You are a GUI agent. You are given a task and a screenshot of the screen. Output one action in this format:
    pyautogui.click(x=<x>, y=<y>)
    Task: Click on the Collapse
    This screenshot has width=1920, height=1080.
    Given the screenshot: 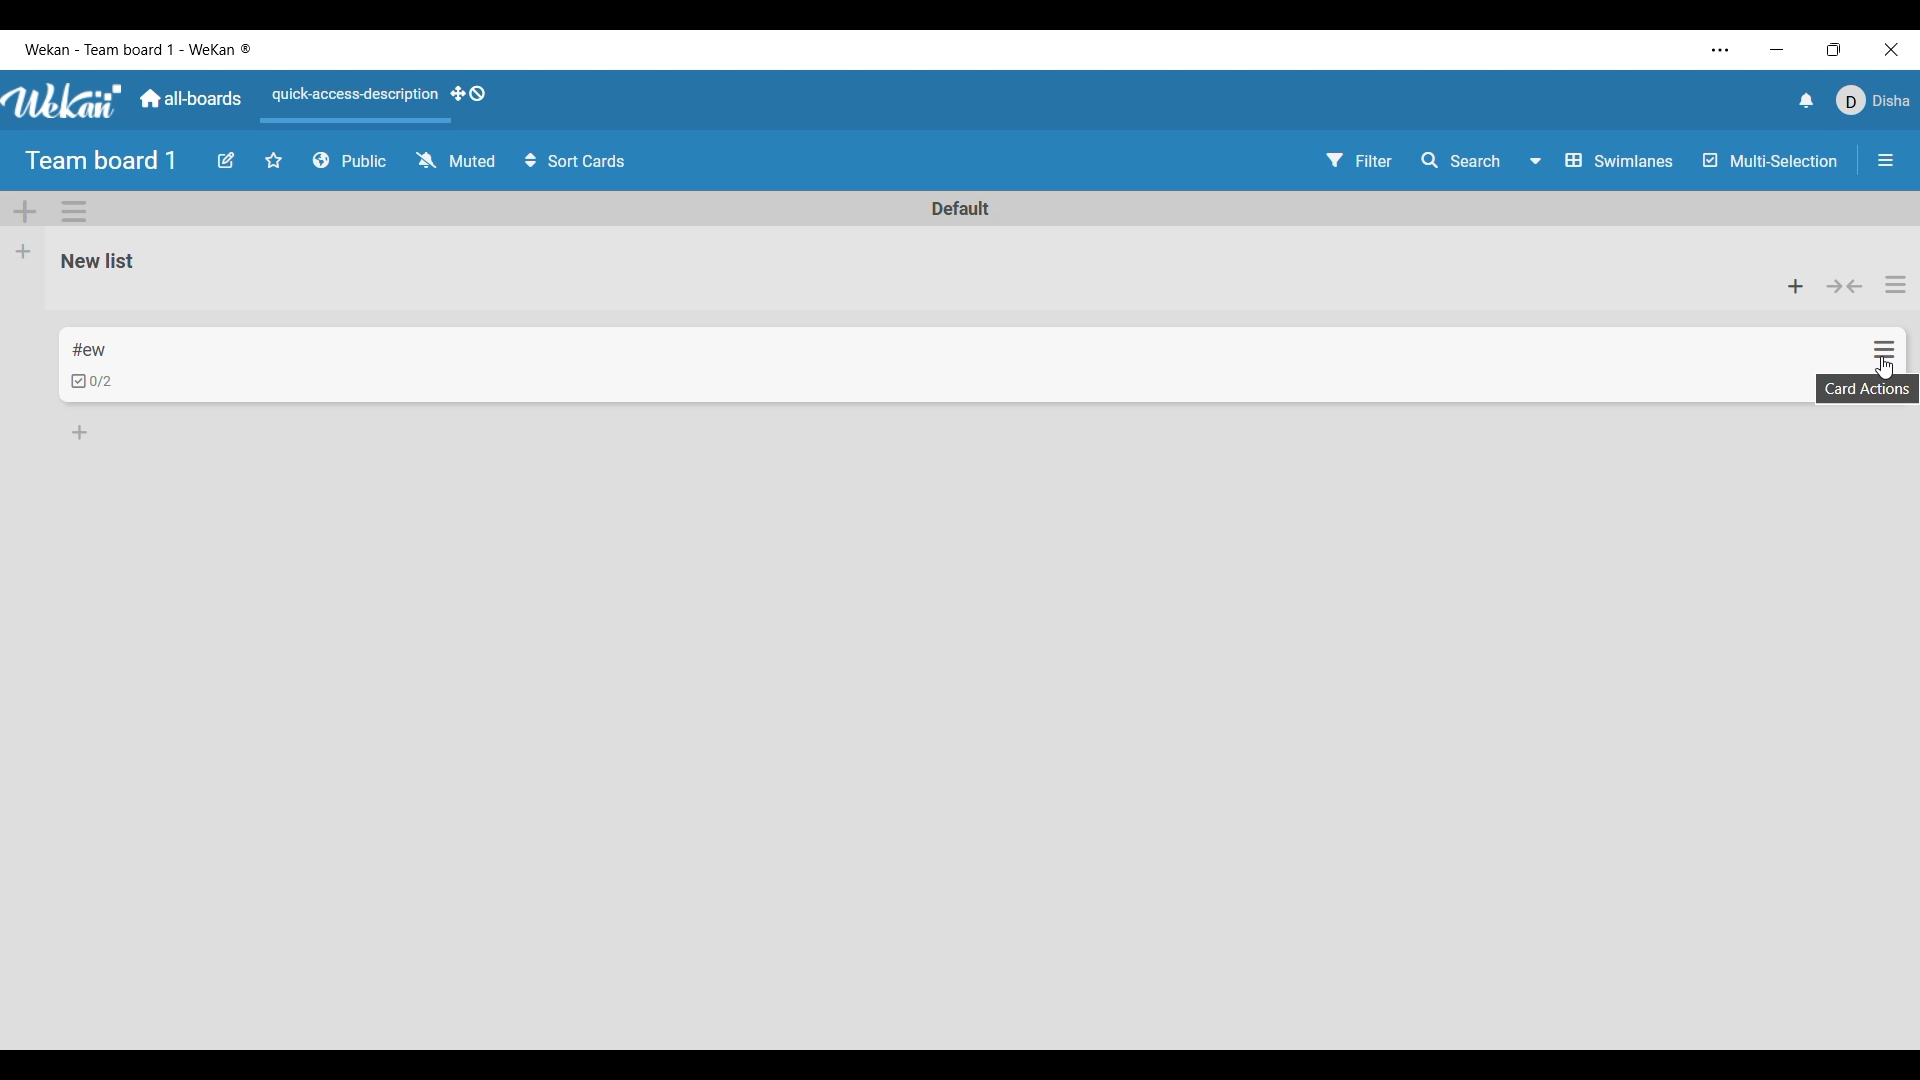 What is the action you would take?
    pyautogui.click(x=1844, y=287)
    